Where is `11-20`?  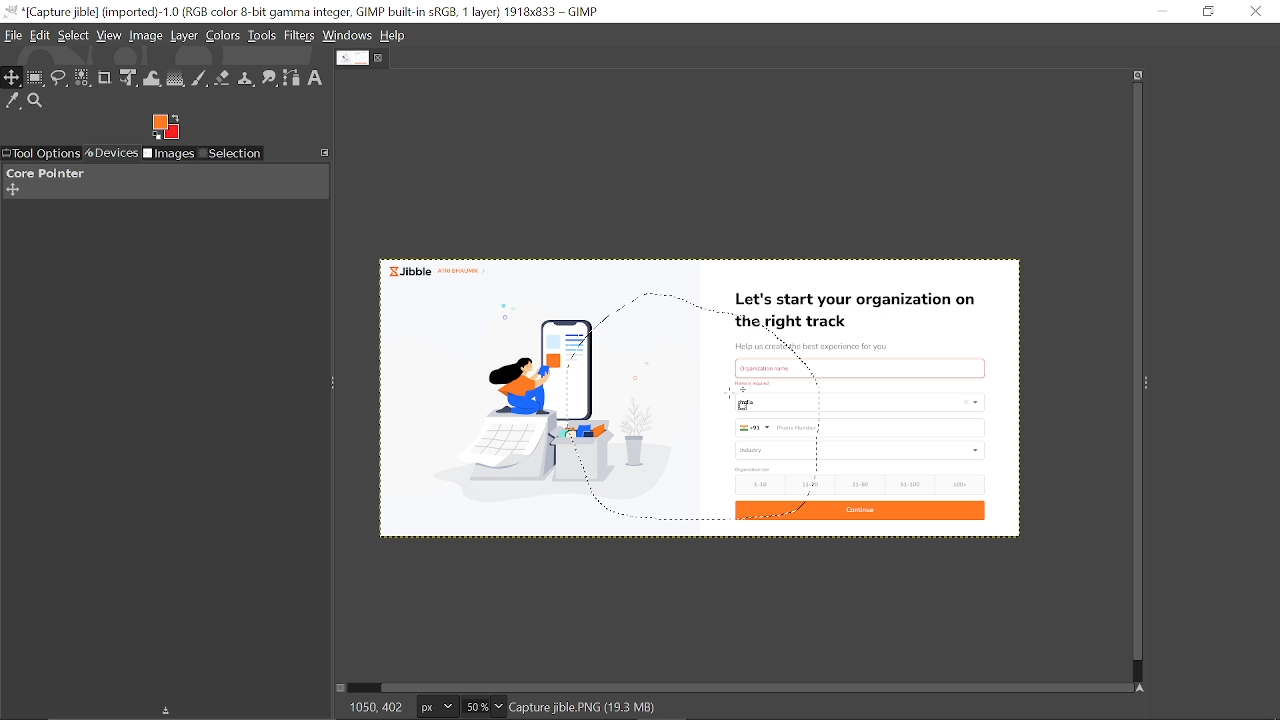 11-20 is located at coordinates (814, 483).